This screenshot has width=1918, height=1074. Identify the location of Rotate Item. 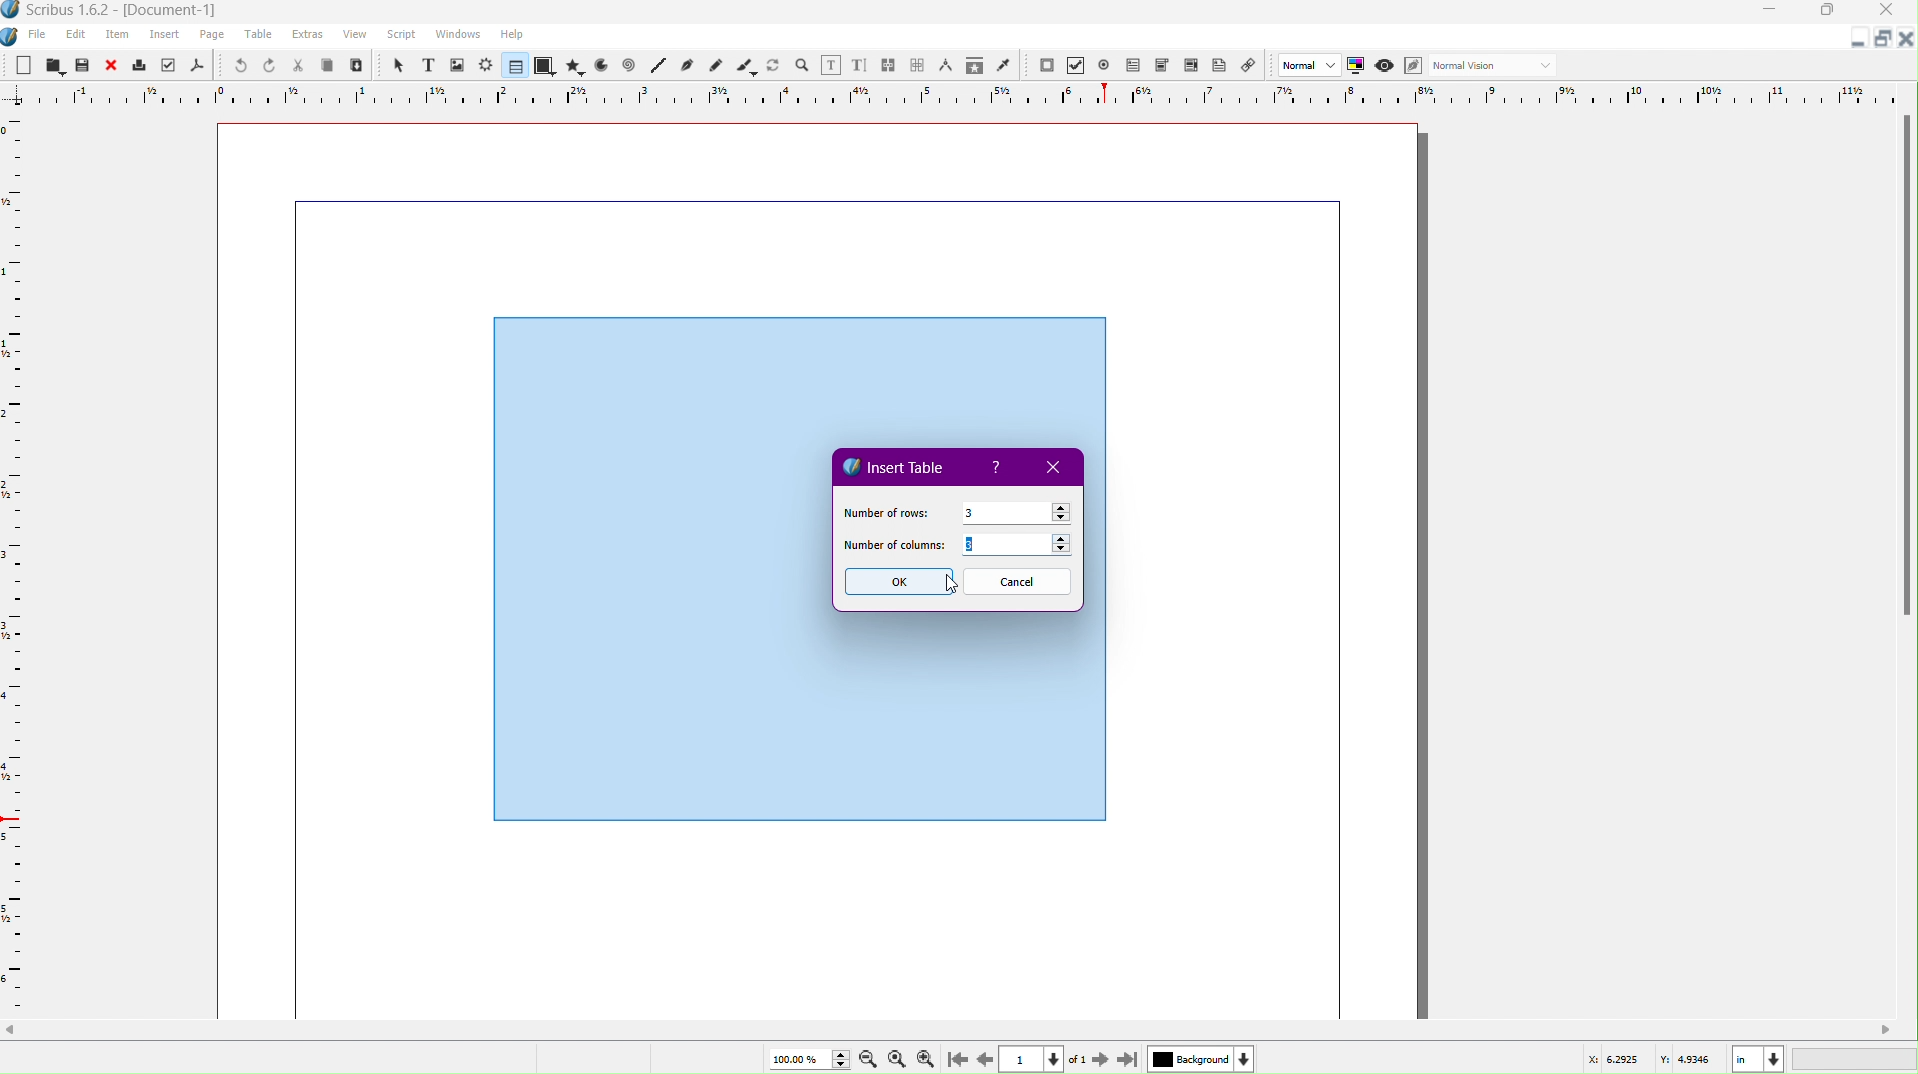
(773, 64).